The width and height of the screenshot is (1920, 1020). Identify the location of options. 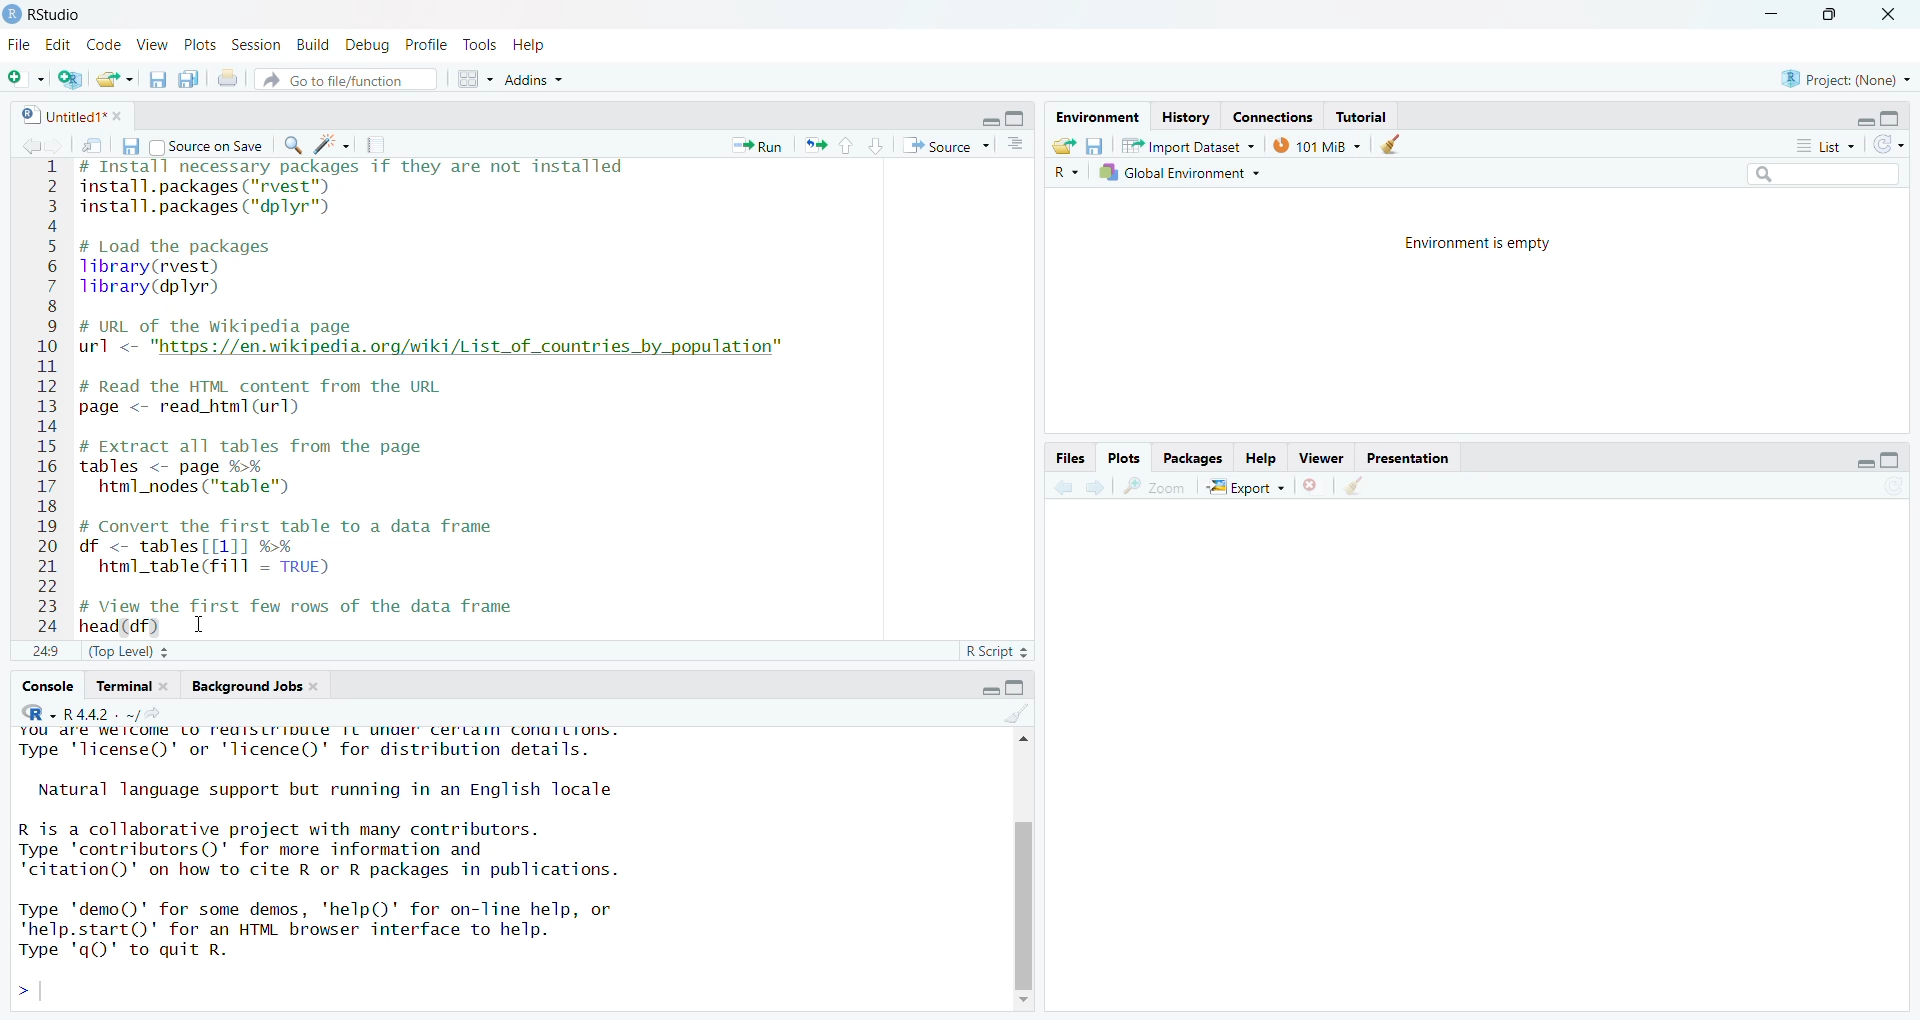
(1015, 144).